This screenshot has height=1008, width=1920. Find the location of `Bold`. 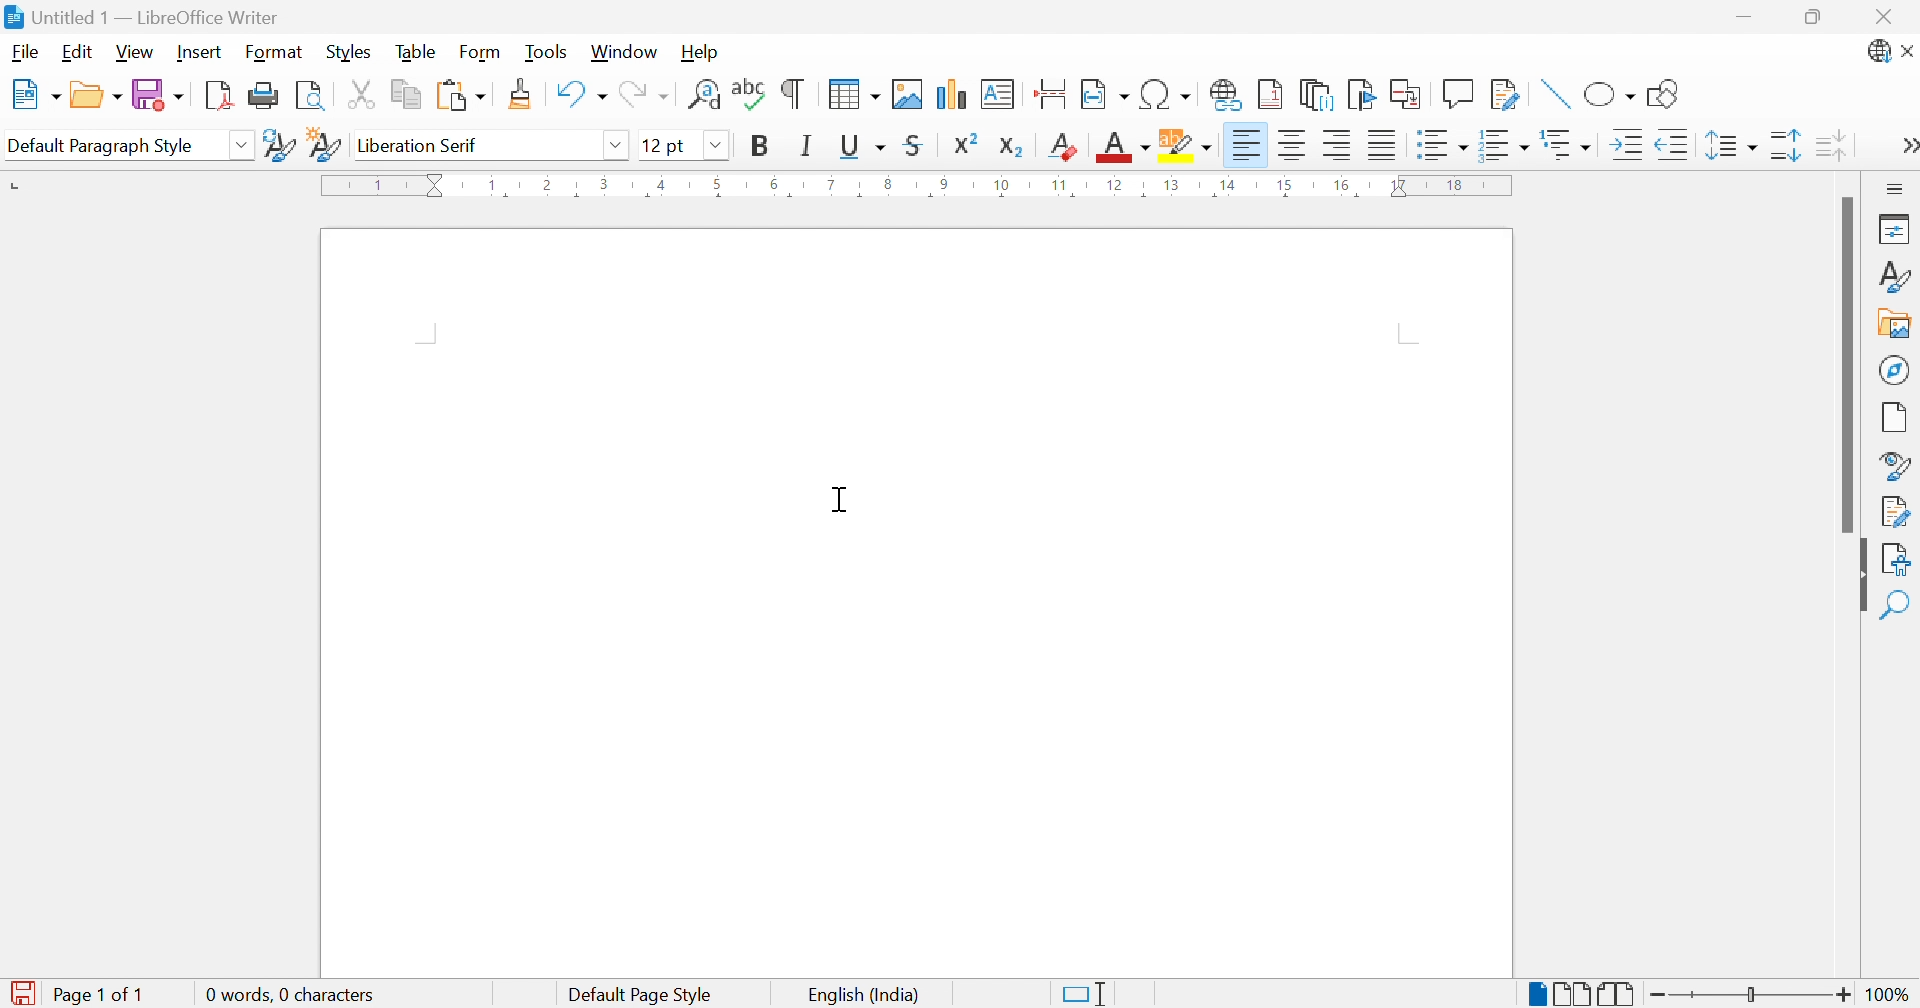

Bold is located at coordinates (760, 145).